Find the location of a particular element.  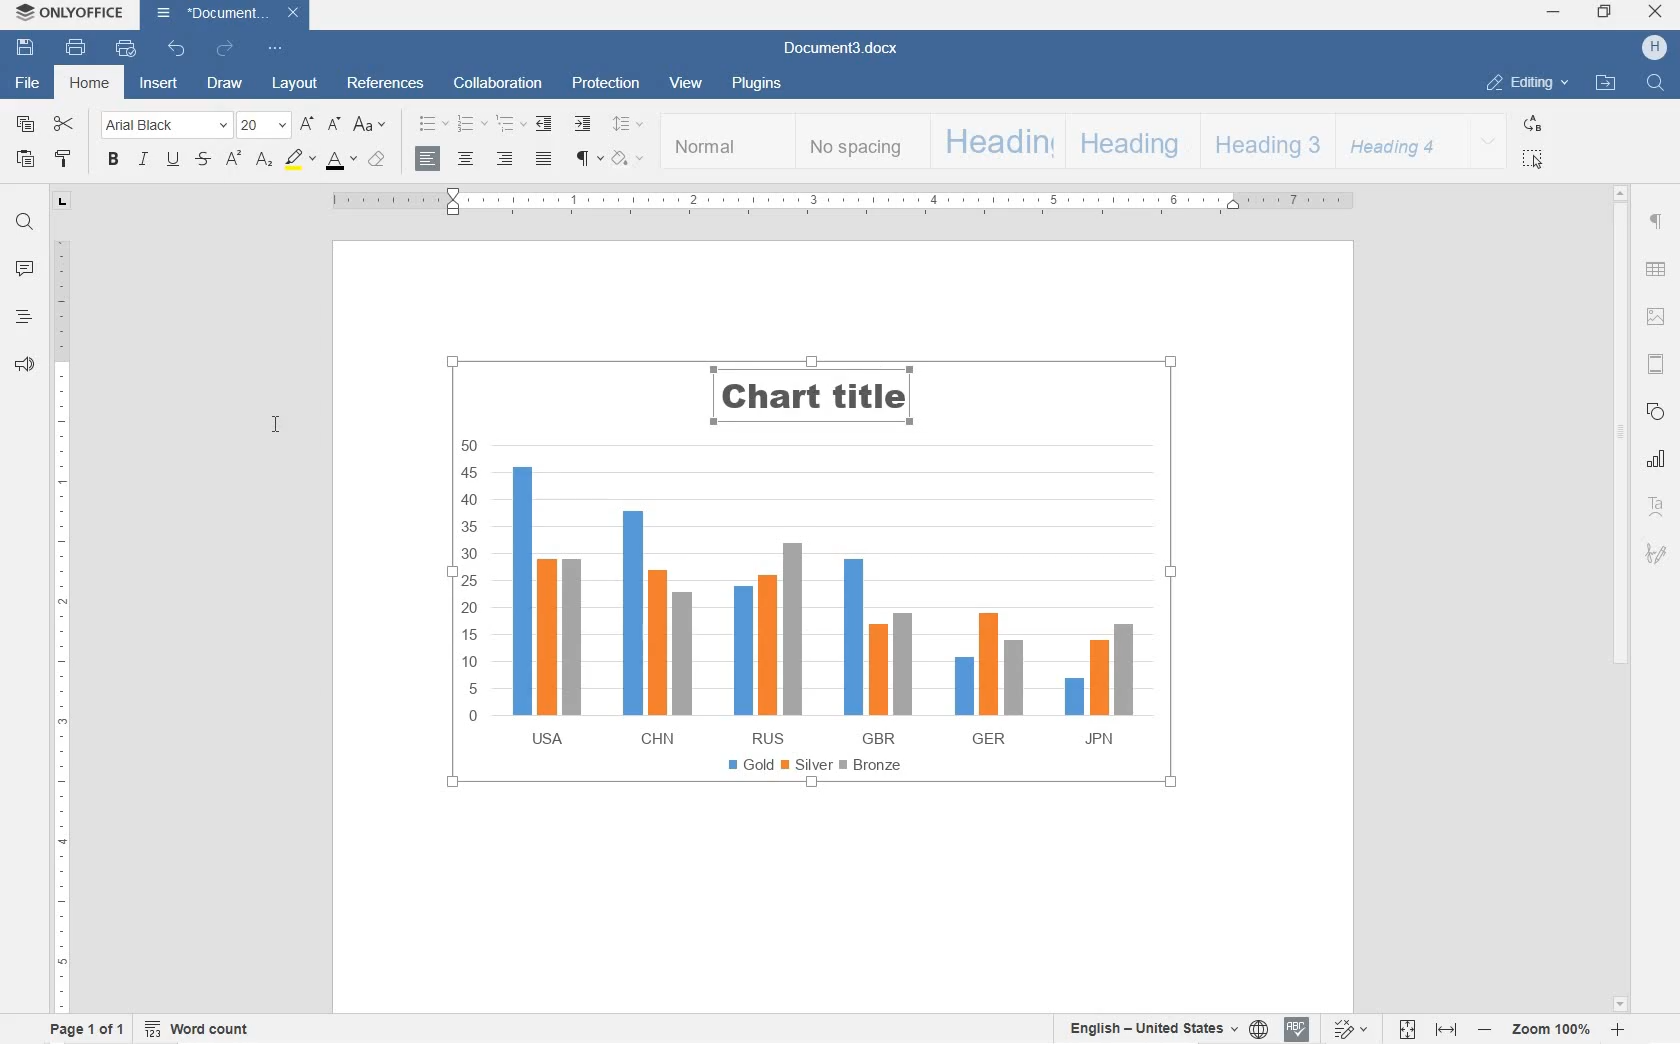

PLUGINS is located at coordinates (755, 84).